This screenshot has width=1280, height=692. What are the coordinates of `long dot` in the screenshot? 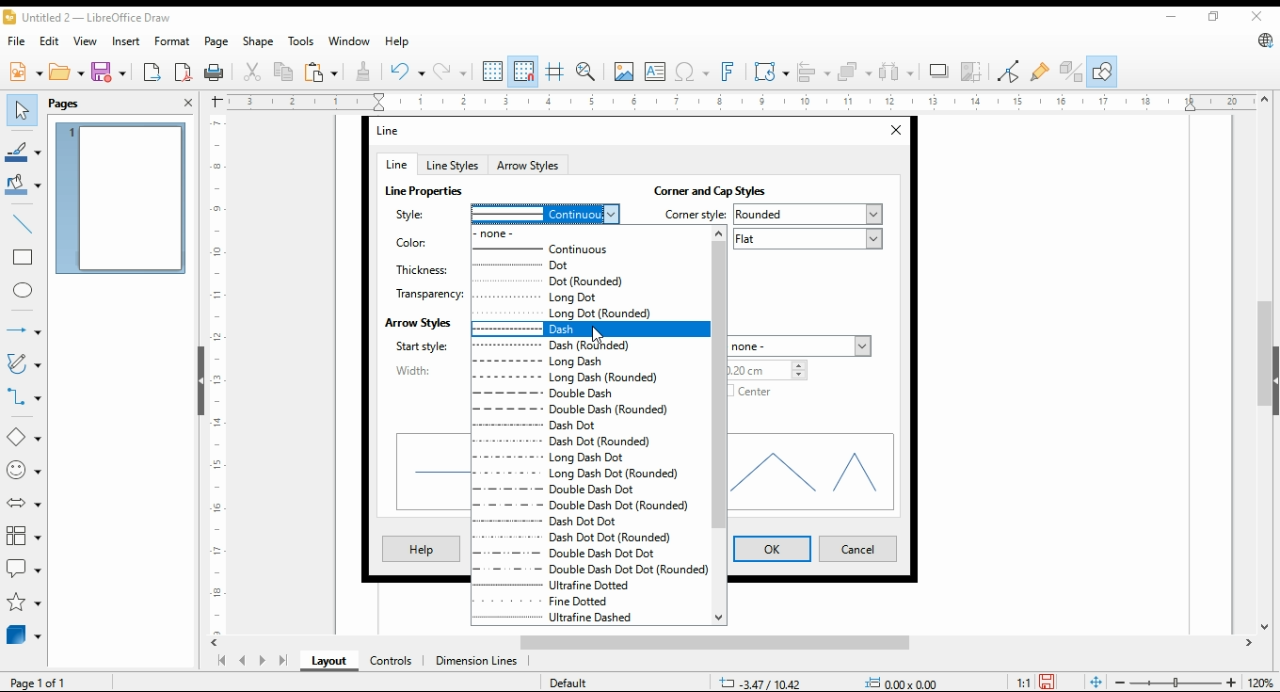 It's located at (588, 297).